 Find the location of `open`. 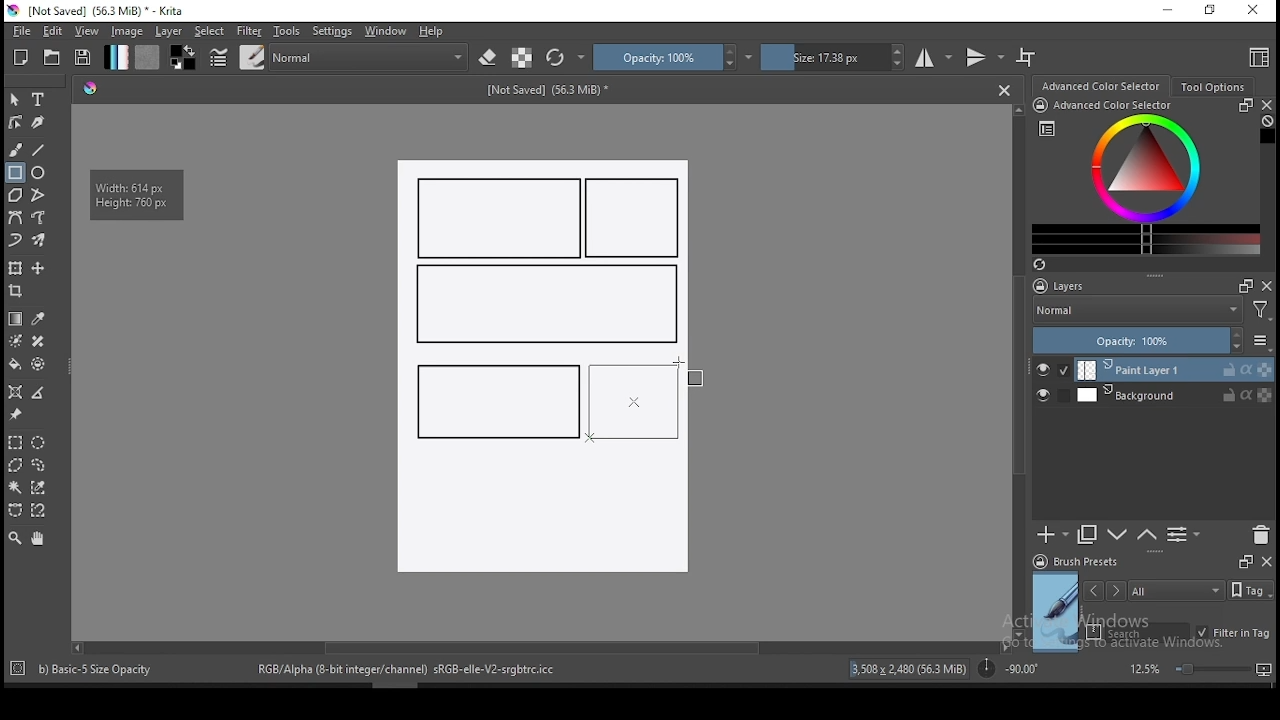

open is located at coordinates (52, 57).